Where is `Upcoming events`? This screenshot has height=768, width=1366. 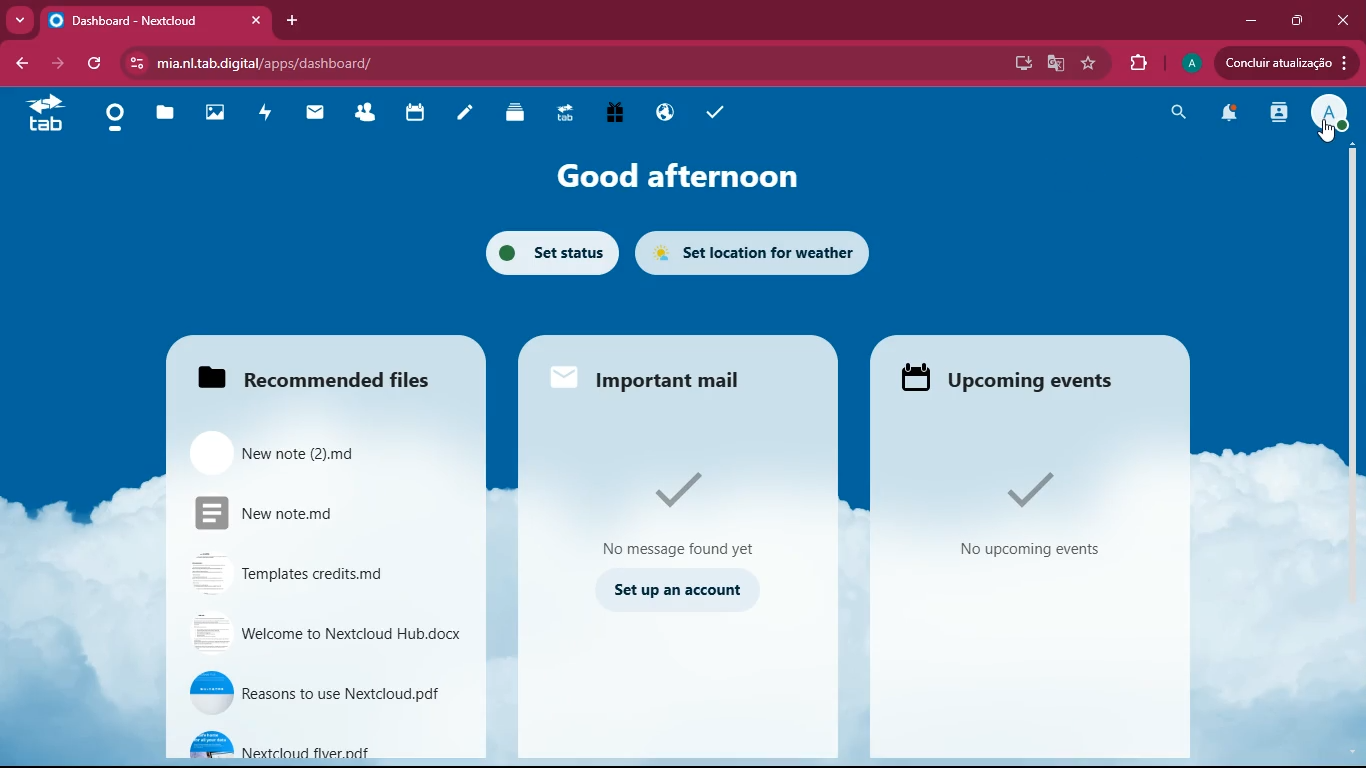
Upcoming events is located at coordinates (1011, 377).